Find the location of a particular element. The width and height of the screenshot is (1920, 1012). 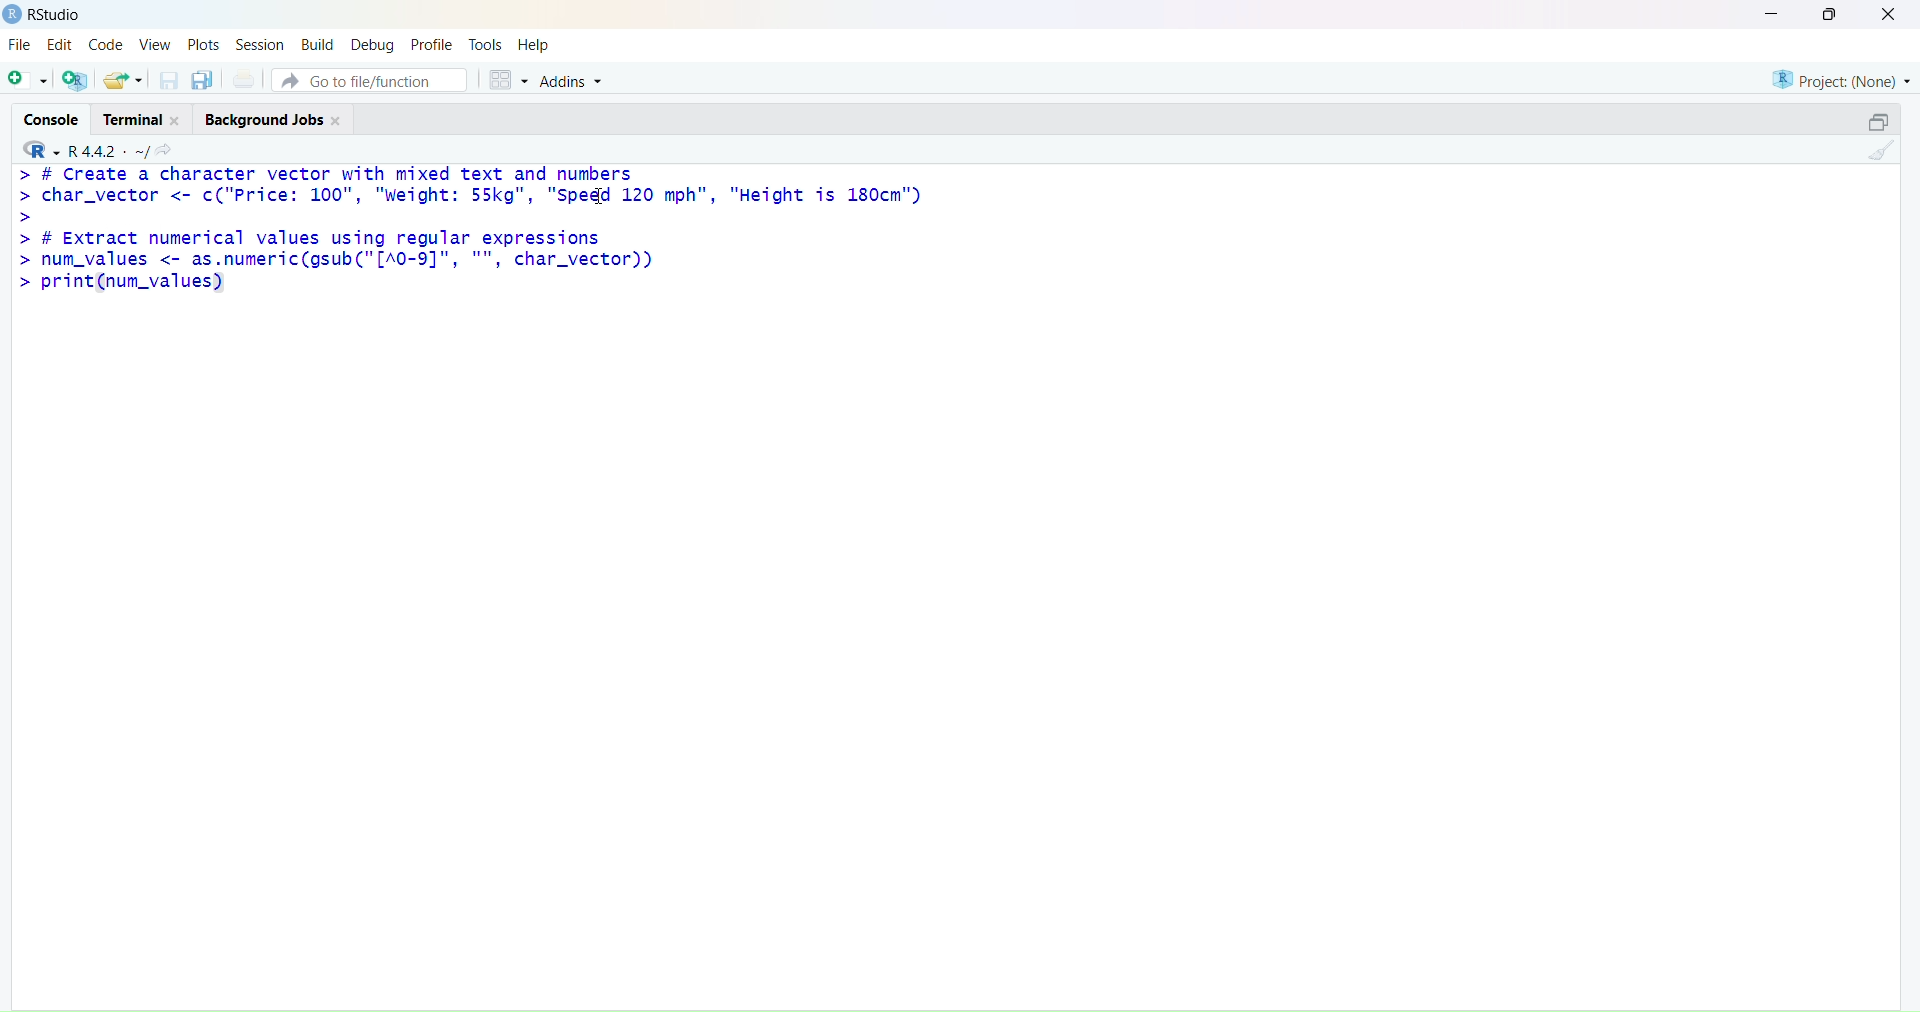

minimise is located at coordinates (1773, 13).